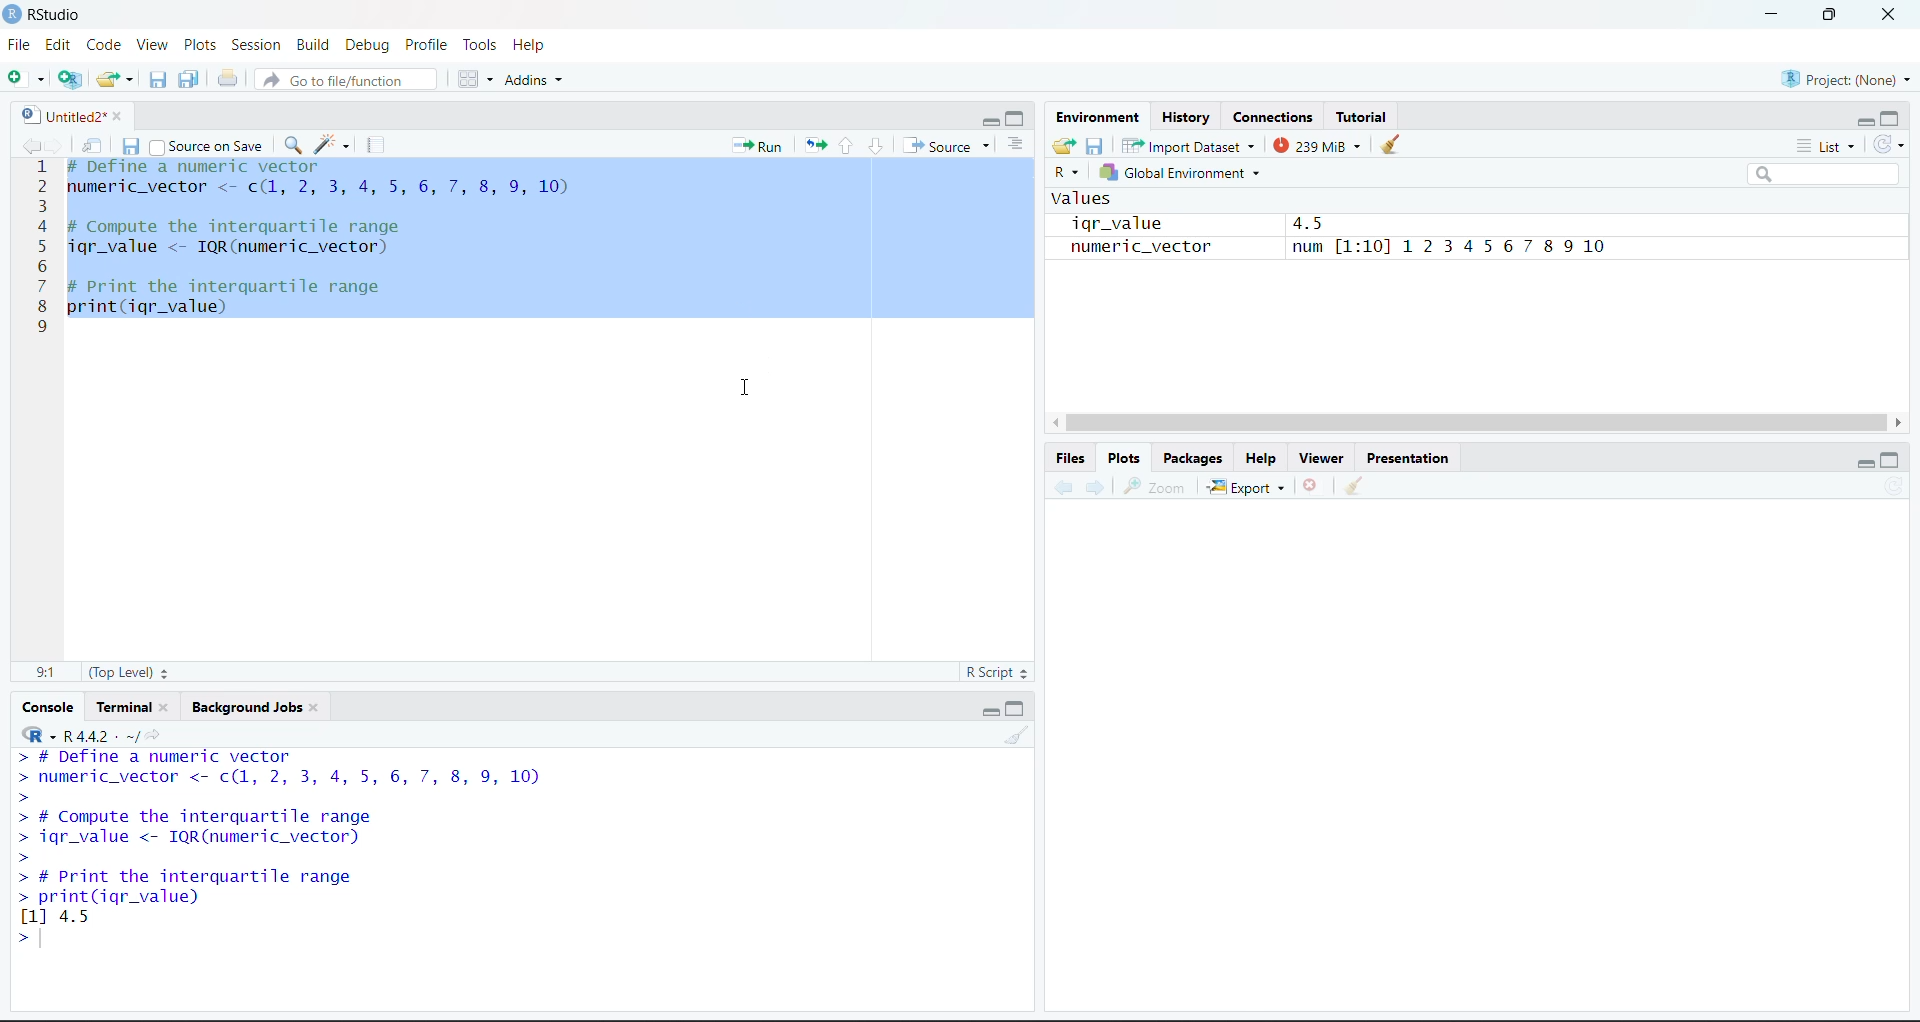  I want to click on Global Environment, so click(1199, 175).